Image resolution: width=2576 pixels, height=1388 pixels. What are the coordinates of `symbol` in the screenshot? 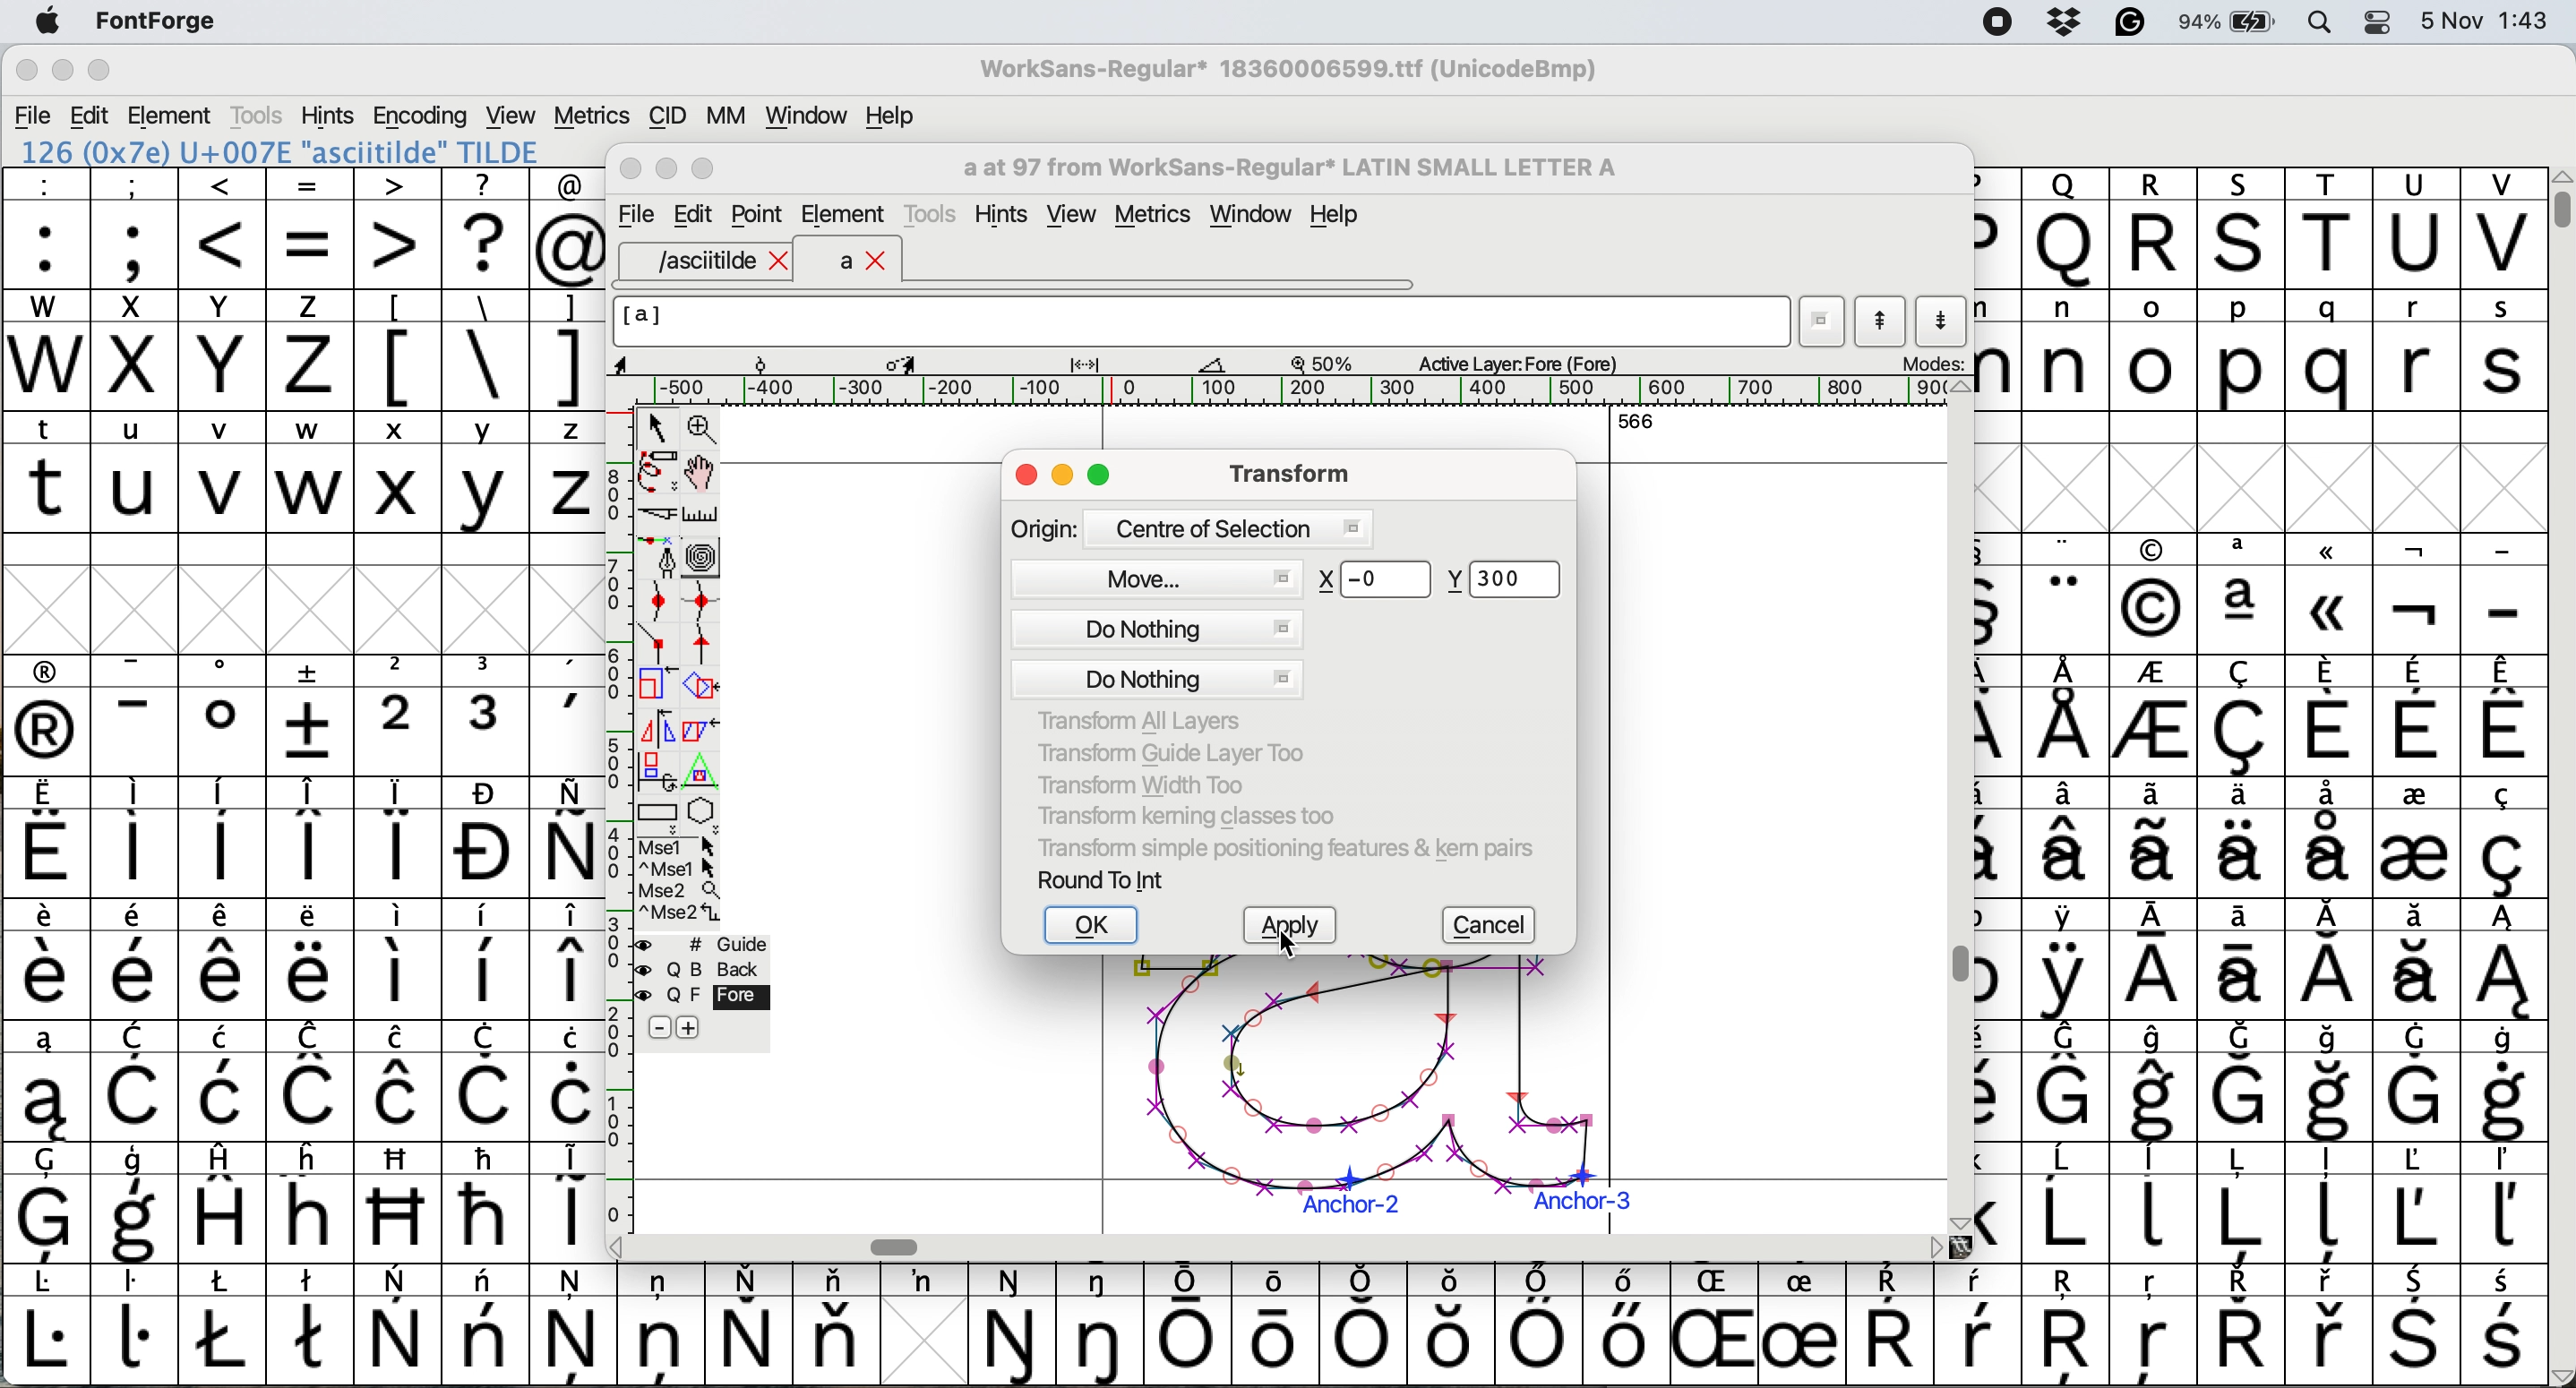 It's located at (2503, 1082).